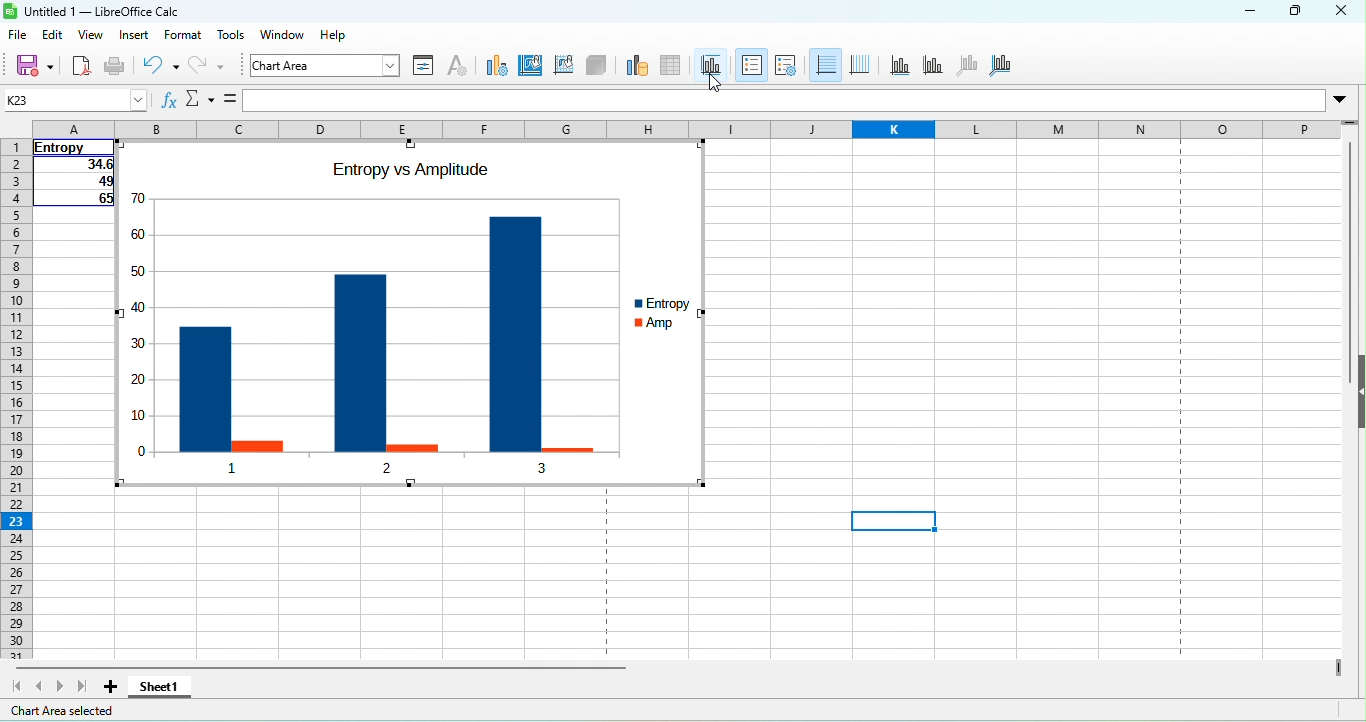 The height and width of the screenshot is (722, 1366). Describe the element at coordinates (40, 686) in the screenshot. I see `scroll to previous sheet` at that location.